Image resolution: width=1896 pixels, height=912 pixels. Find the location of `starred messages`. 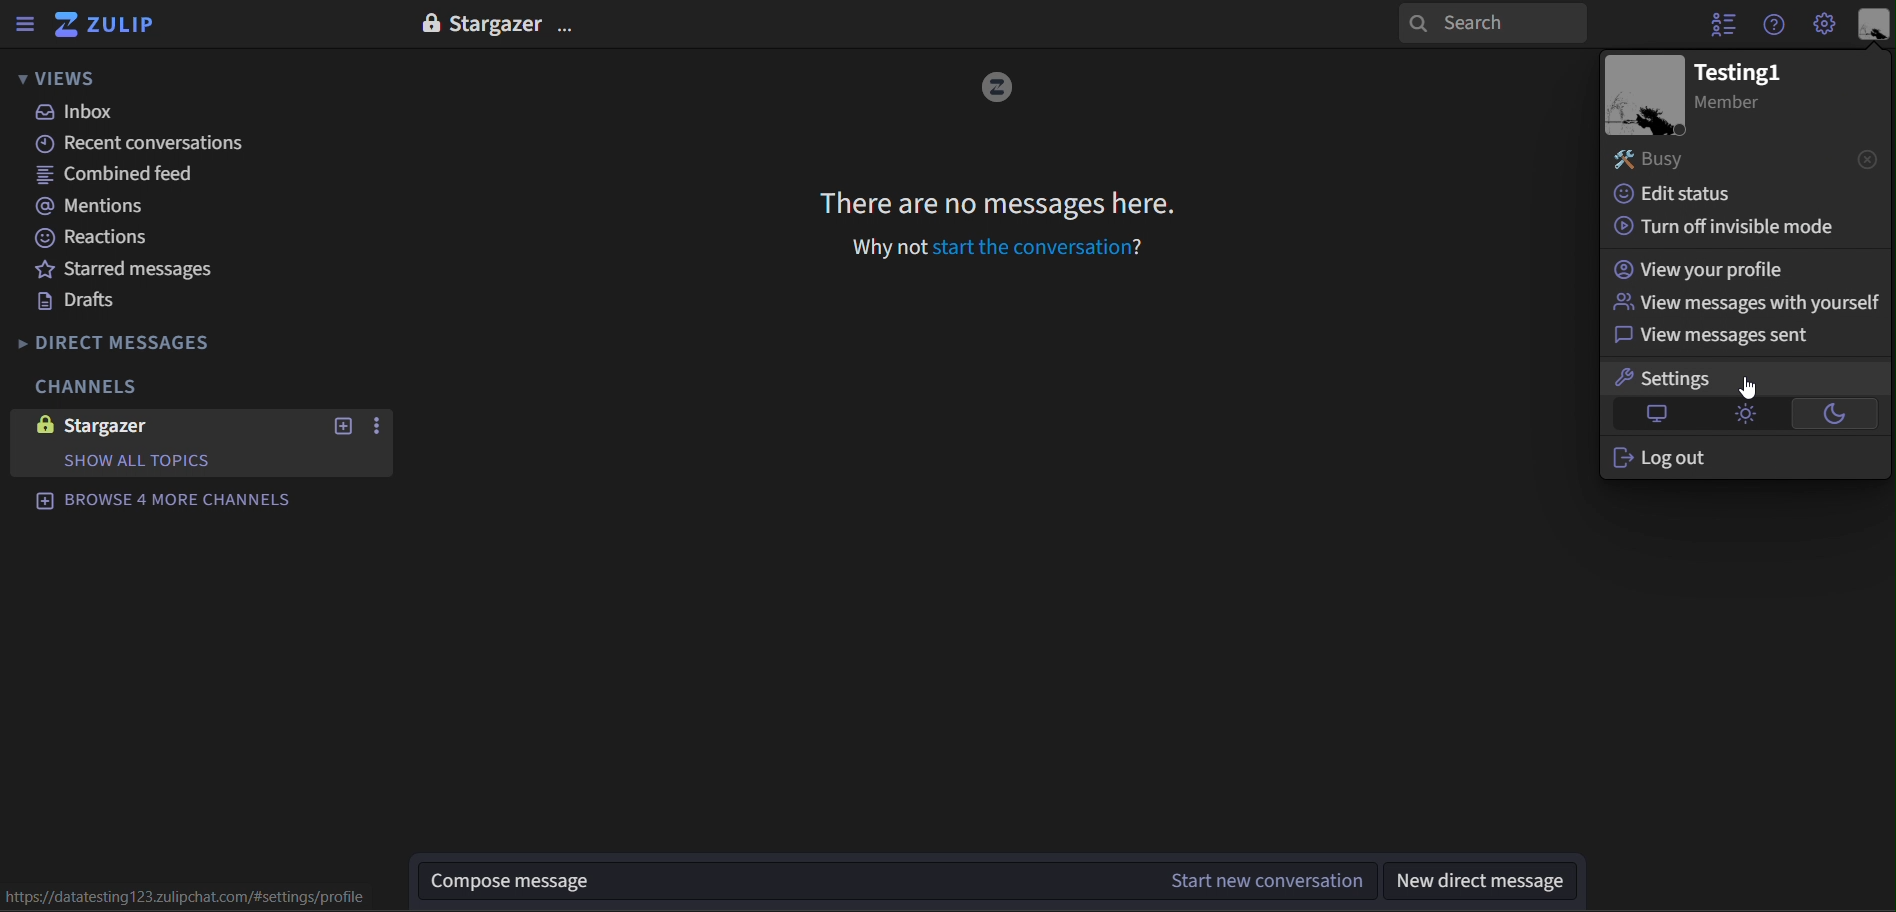

starred messages is located at coordinates (133, 268).